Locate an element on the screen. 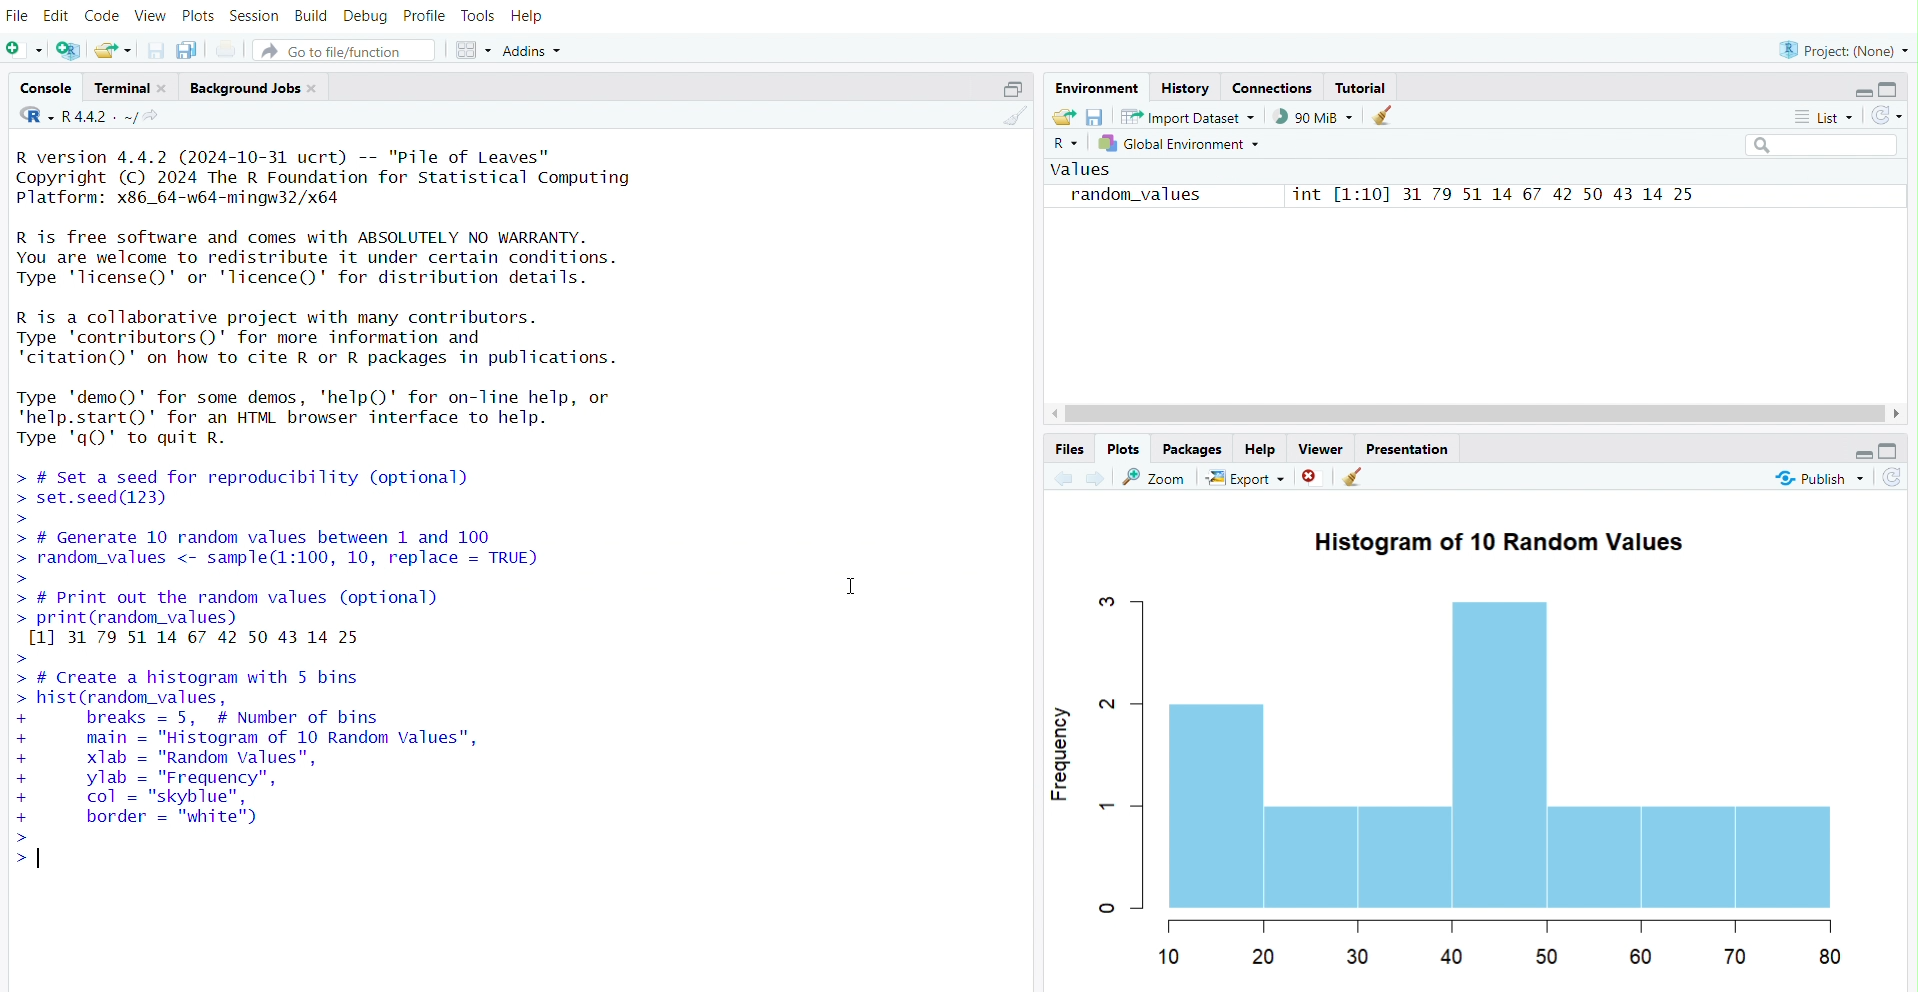 This screenshot has height=992, width=1918. Details of R and its license is located at coordinates (366, 257).